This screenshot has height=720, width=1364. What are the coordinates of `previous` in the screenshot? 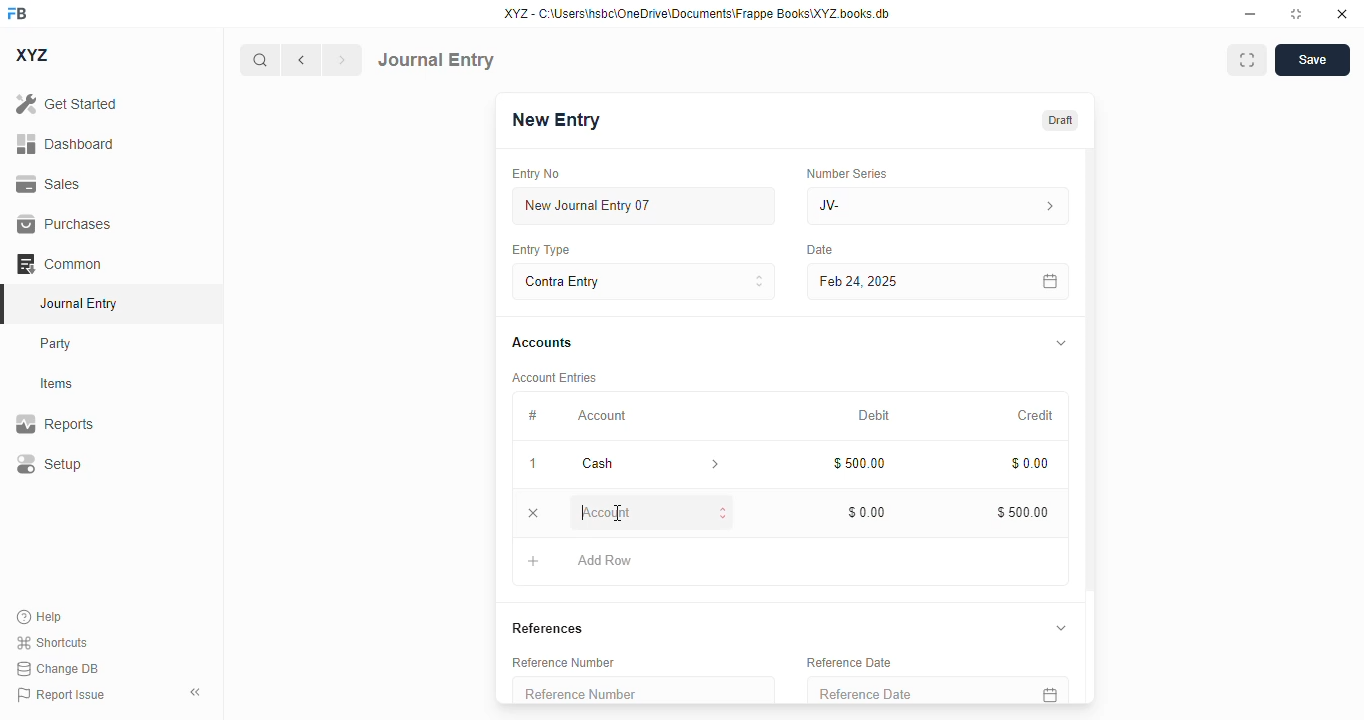 It's located at (301, 60).